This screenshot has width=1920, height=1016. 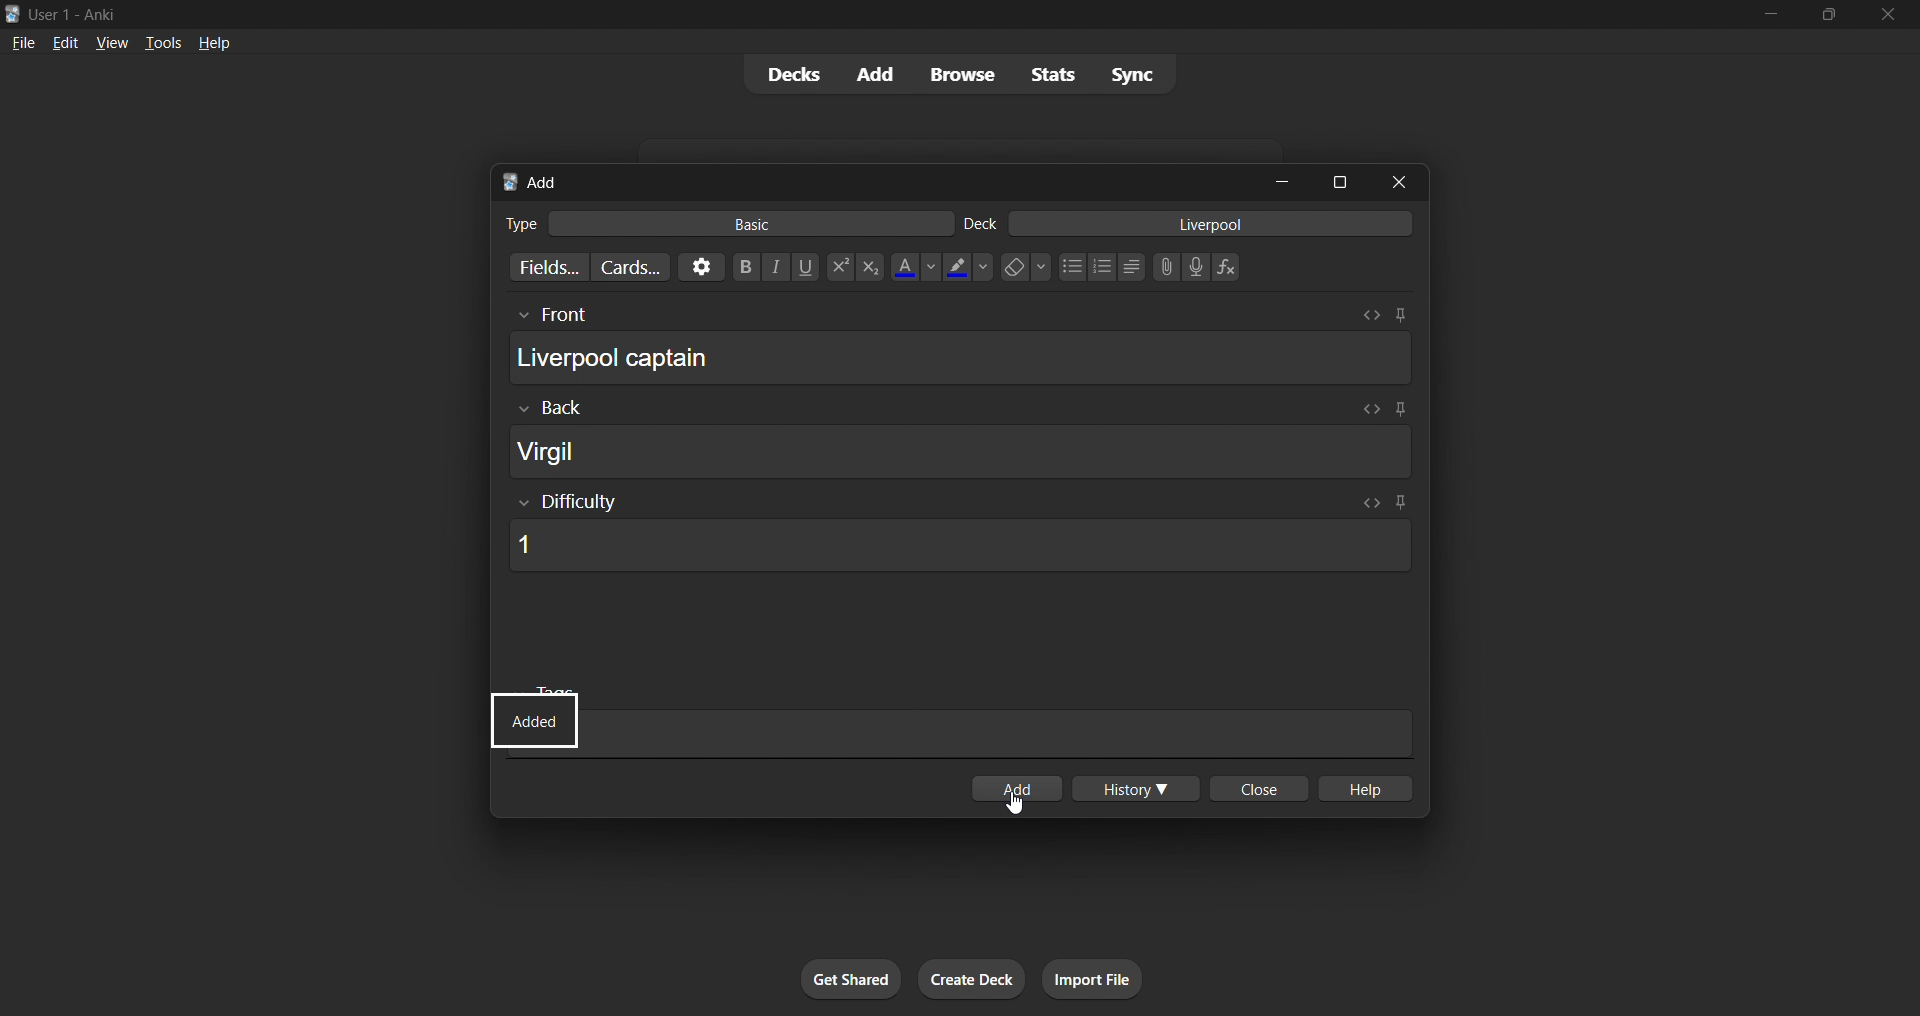 I want to click on card deck input, so click(x=1211, y=223).